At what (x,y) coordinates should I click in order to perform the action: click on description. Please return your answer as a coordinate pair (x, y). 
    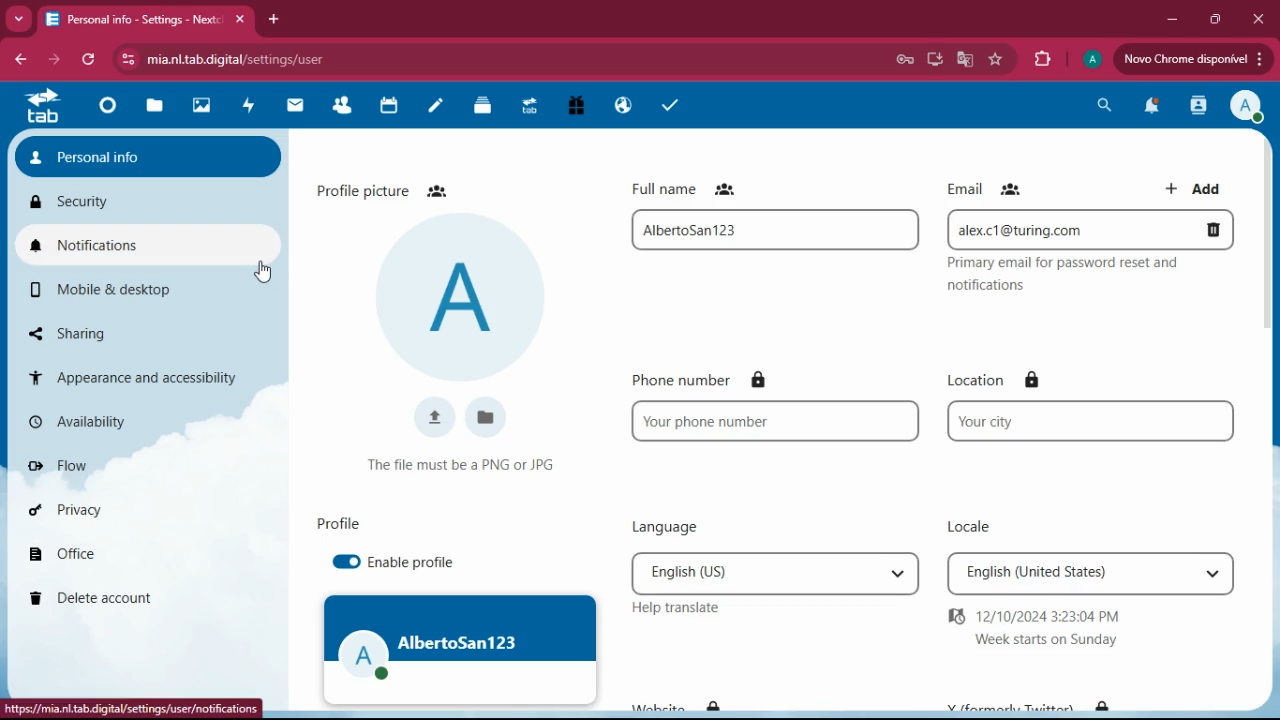
    Looking at the image, I should click on (1084, 278).